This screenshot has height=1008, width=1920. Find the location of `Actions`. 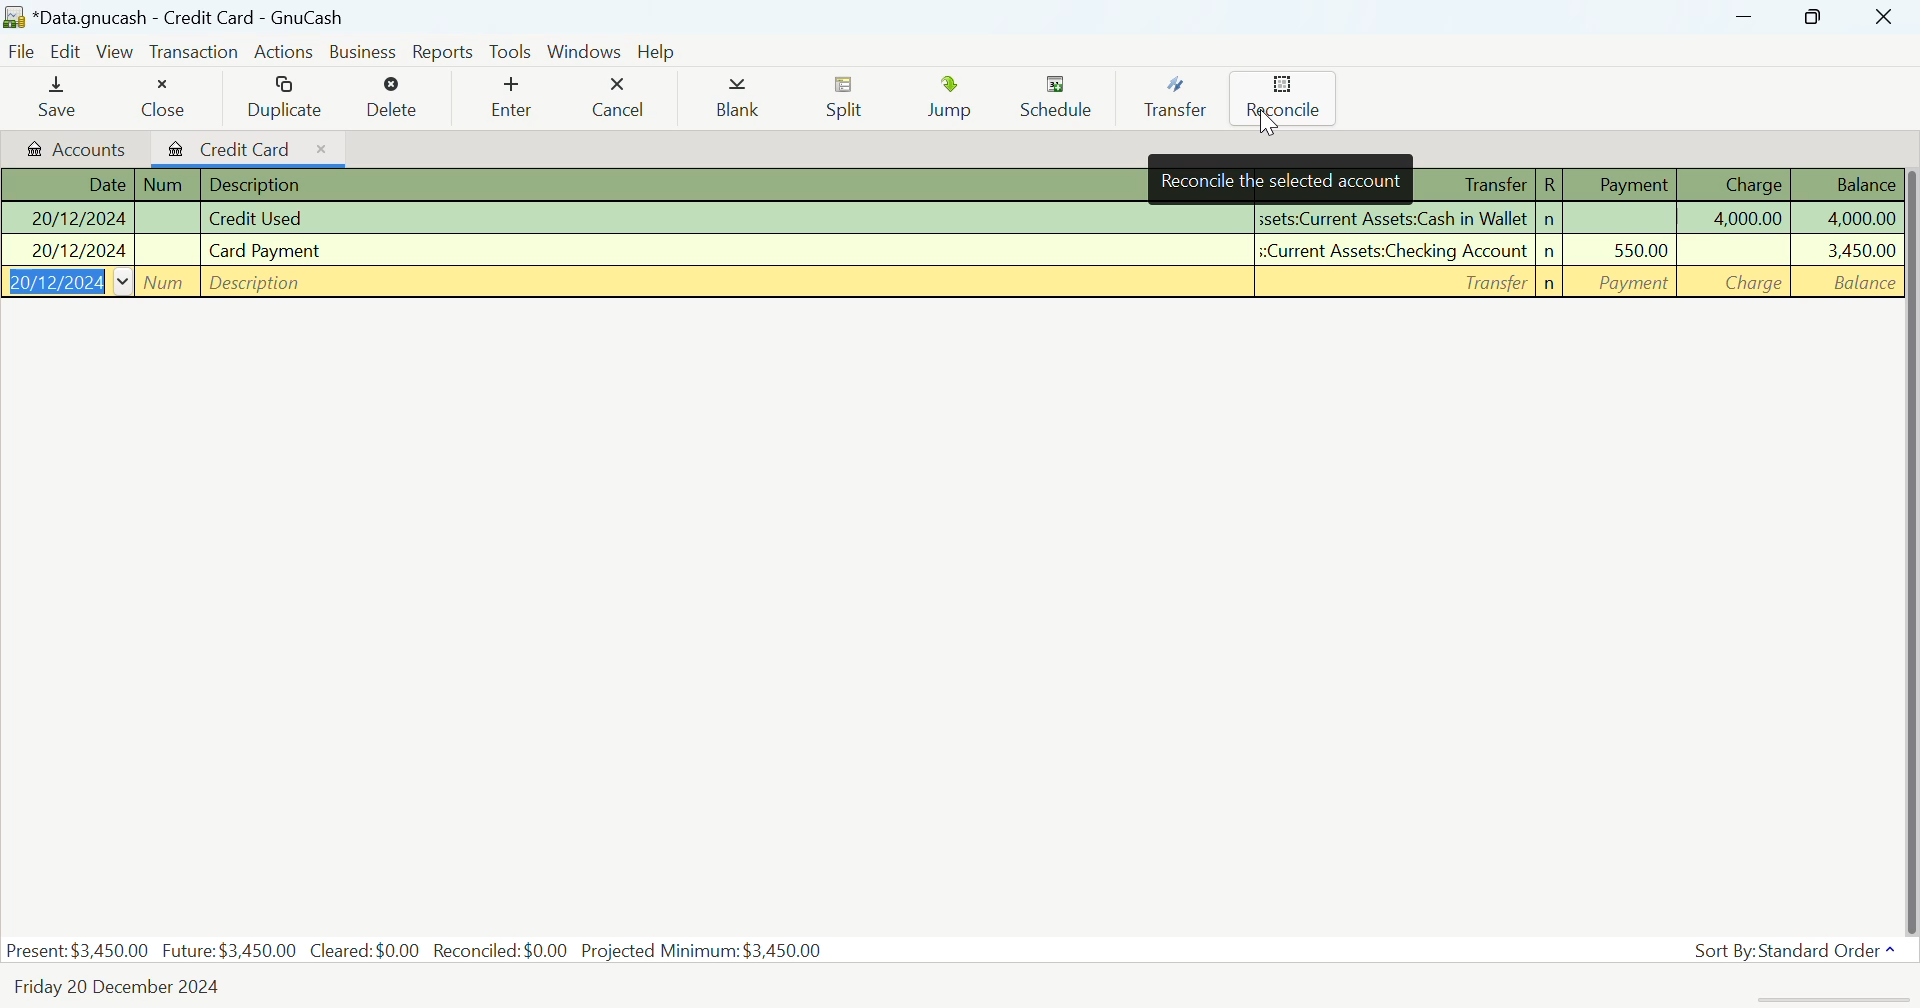

Actions is located at coordinates (280, 50).